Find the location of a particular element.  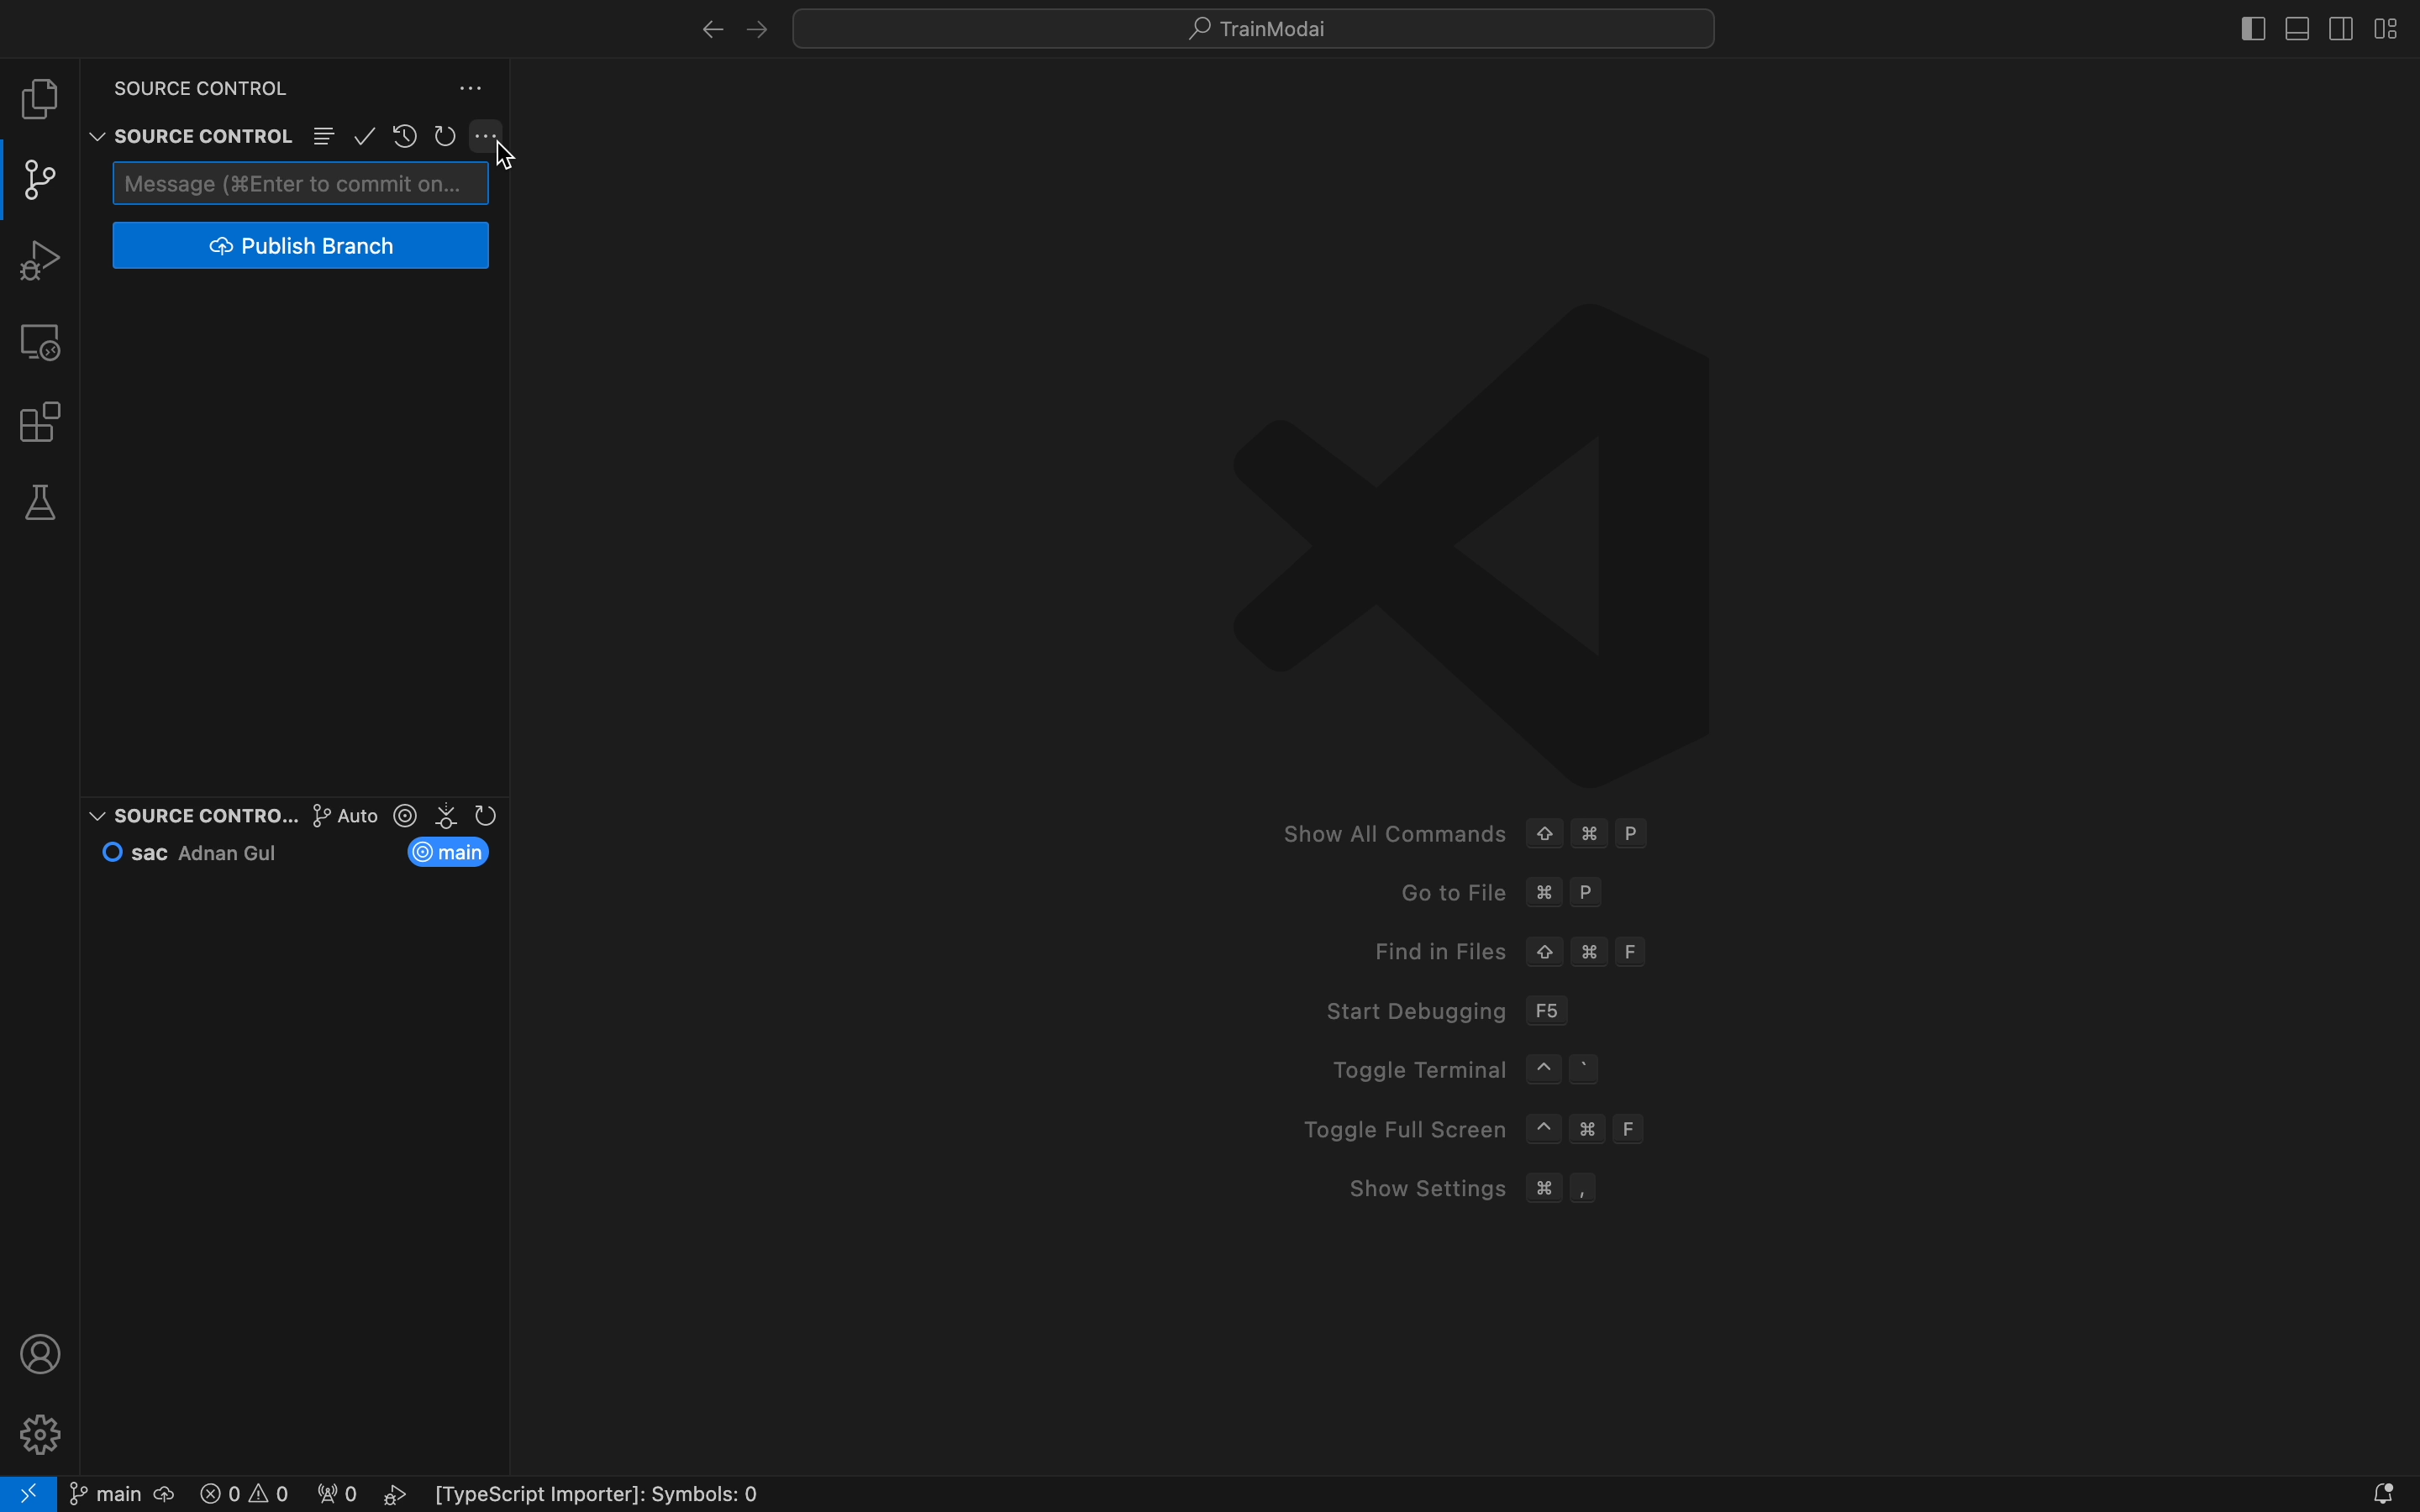

remote open is located at coordinates (29, 1493).